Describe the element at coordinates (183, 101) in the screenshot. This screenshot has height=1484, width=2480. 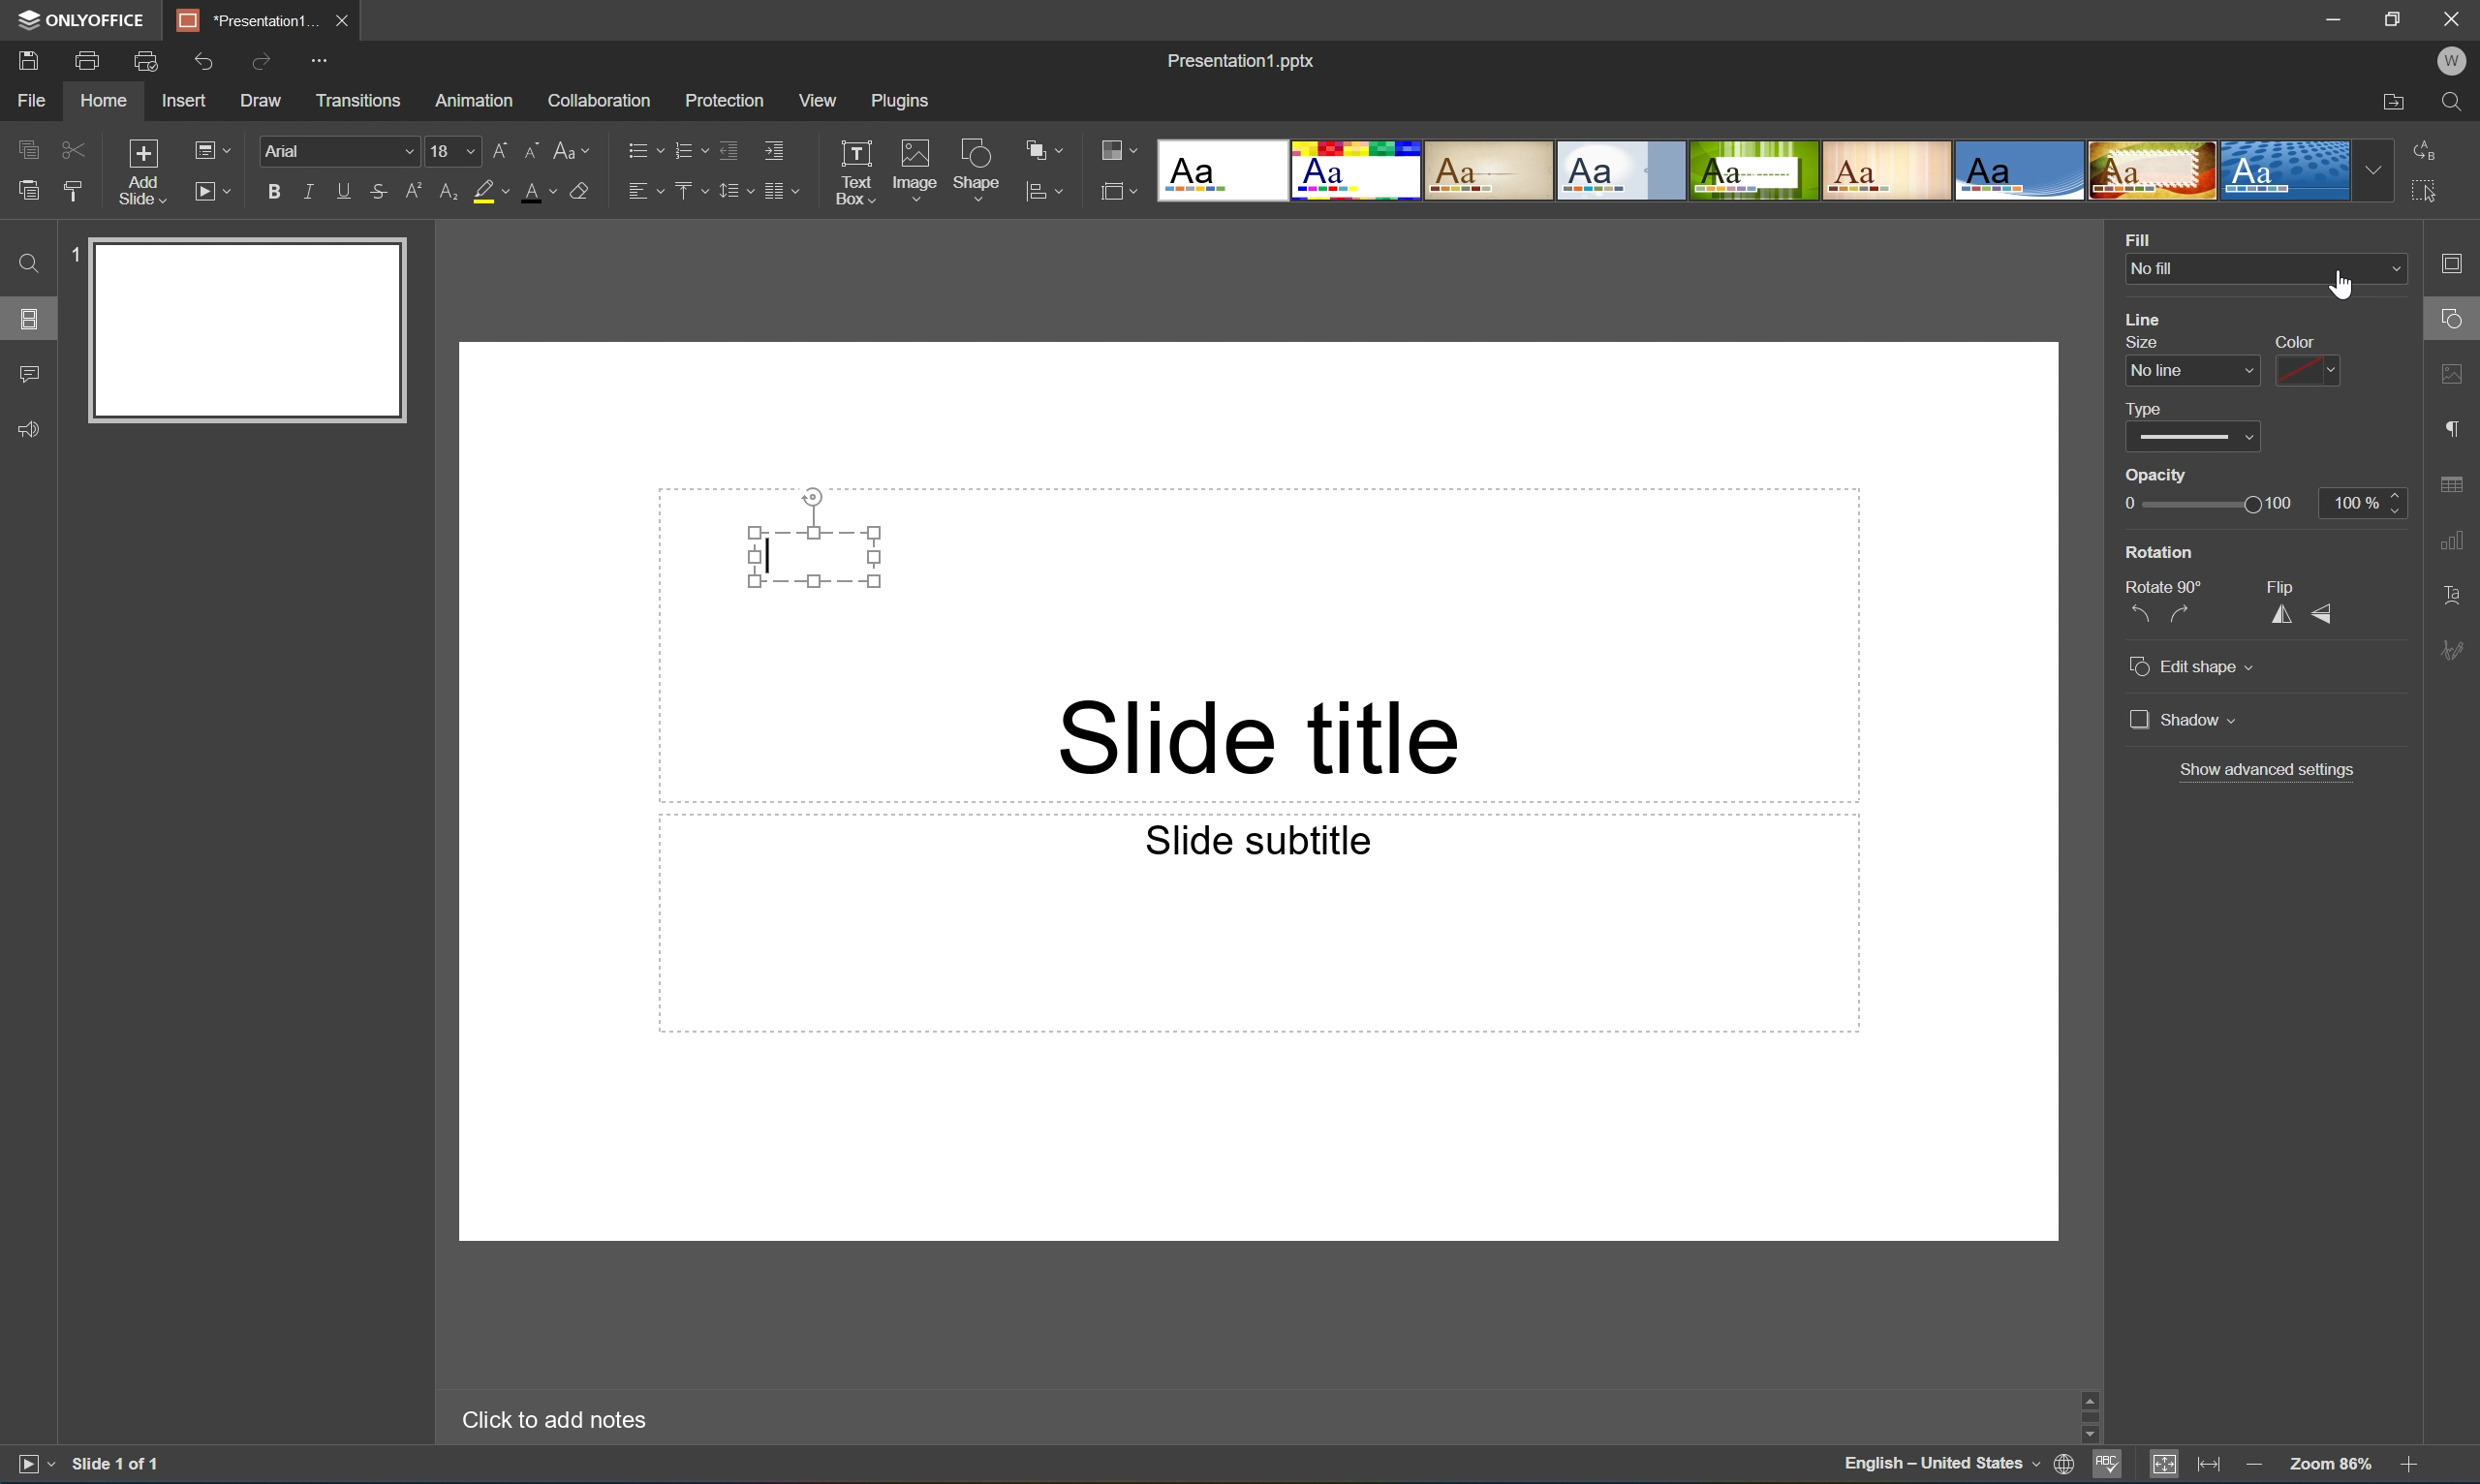
I see `Insert` at that location.